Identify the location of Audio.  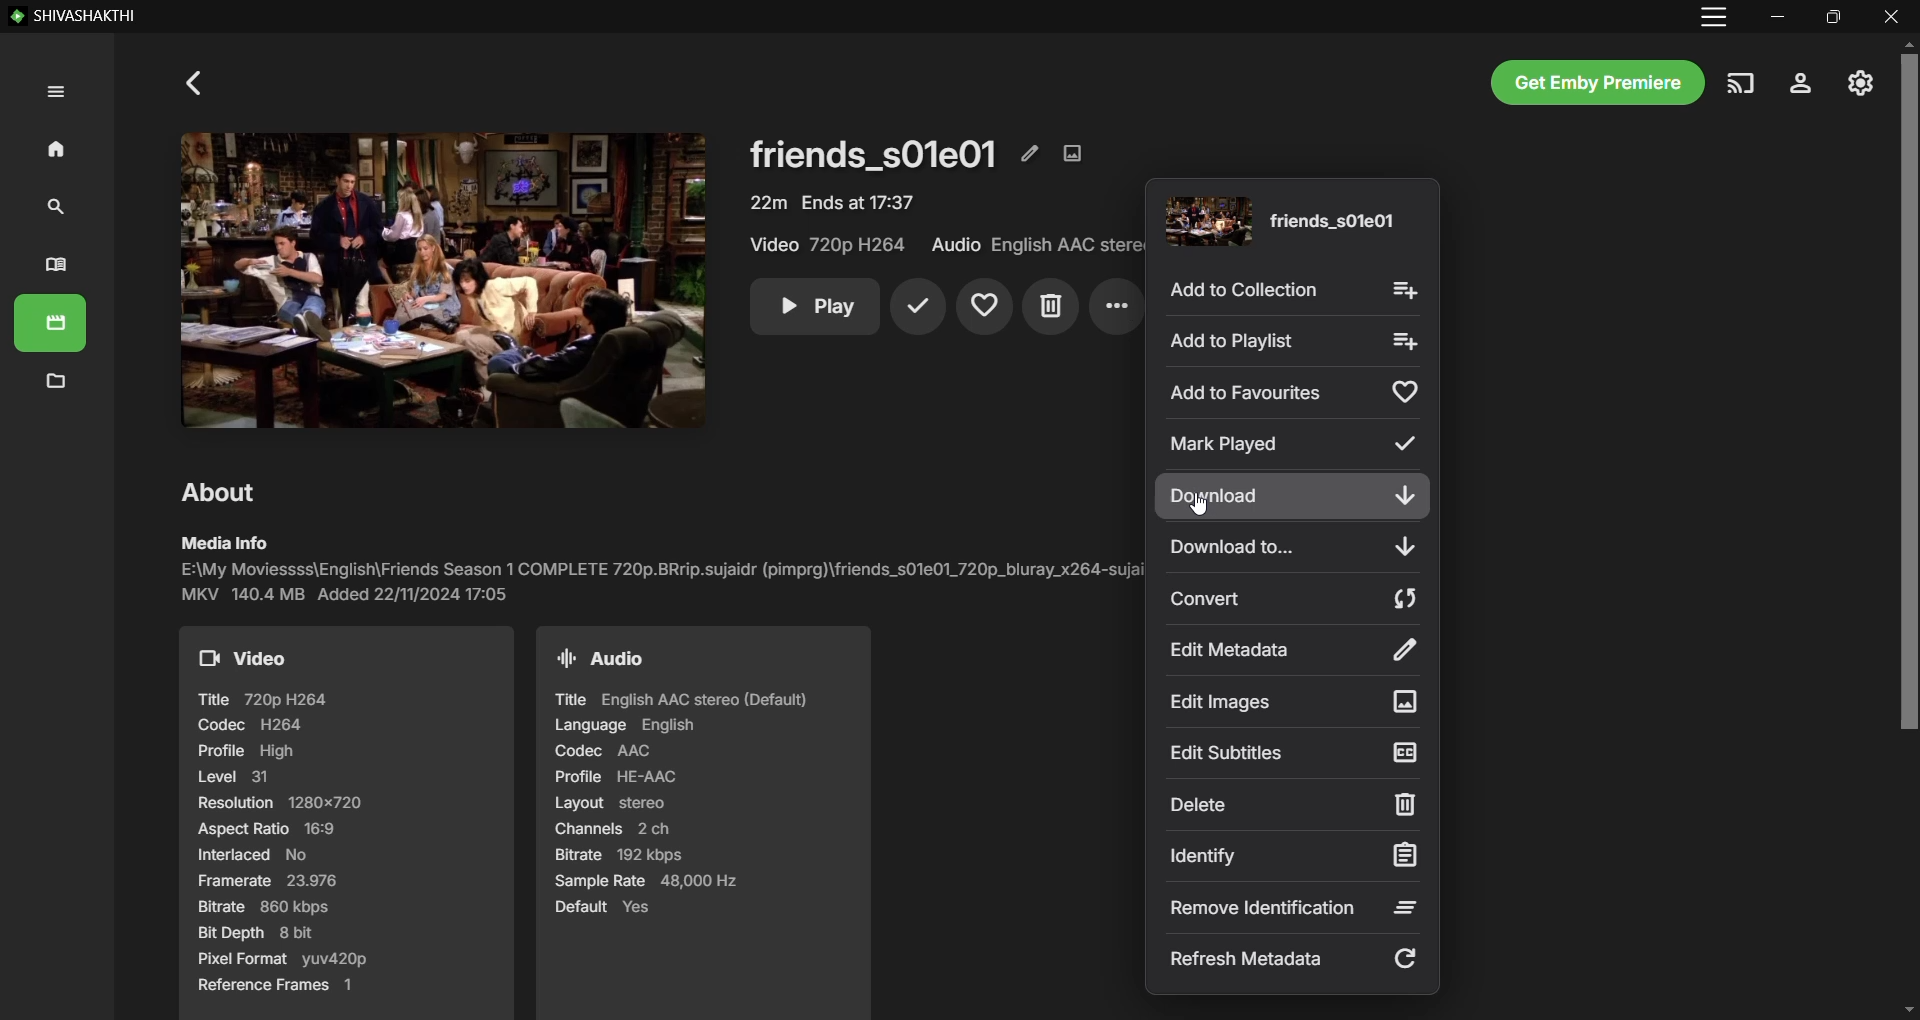
(1035, 245).